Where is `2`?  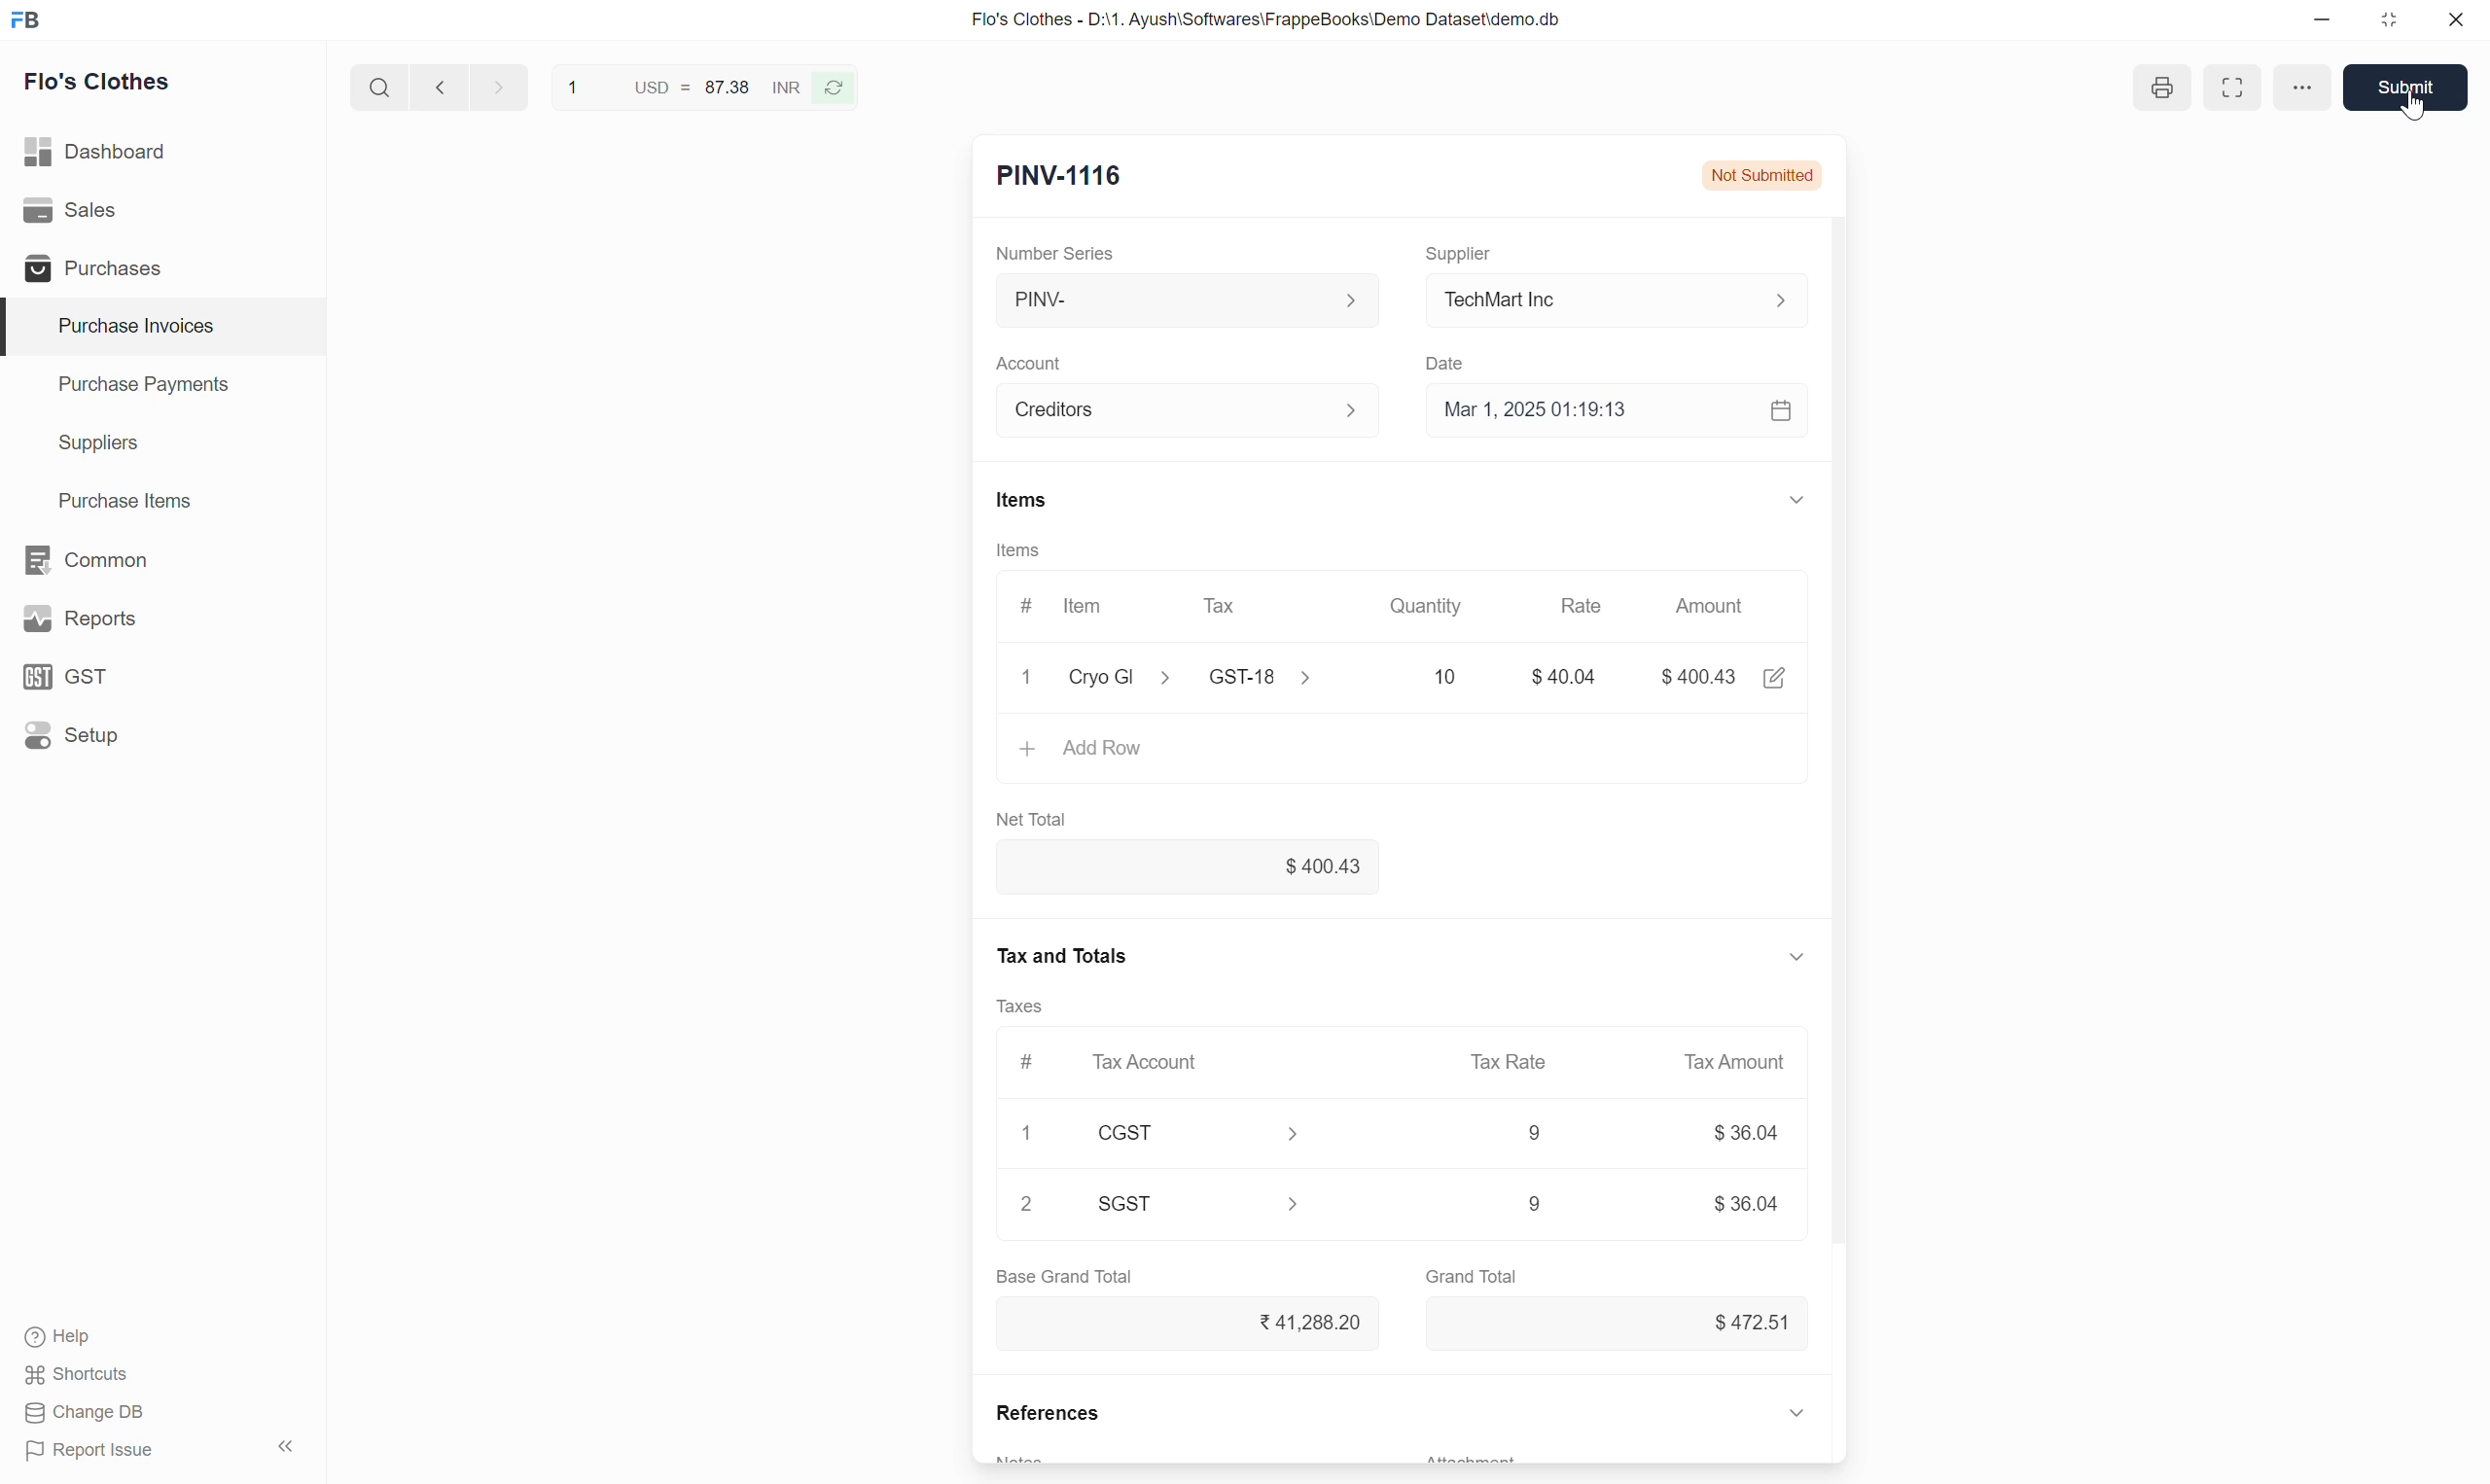
2 is located at coordinates (1028, 1205).